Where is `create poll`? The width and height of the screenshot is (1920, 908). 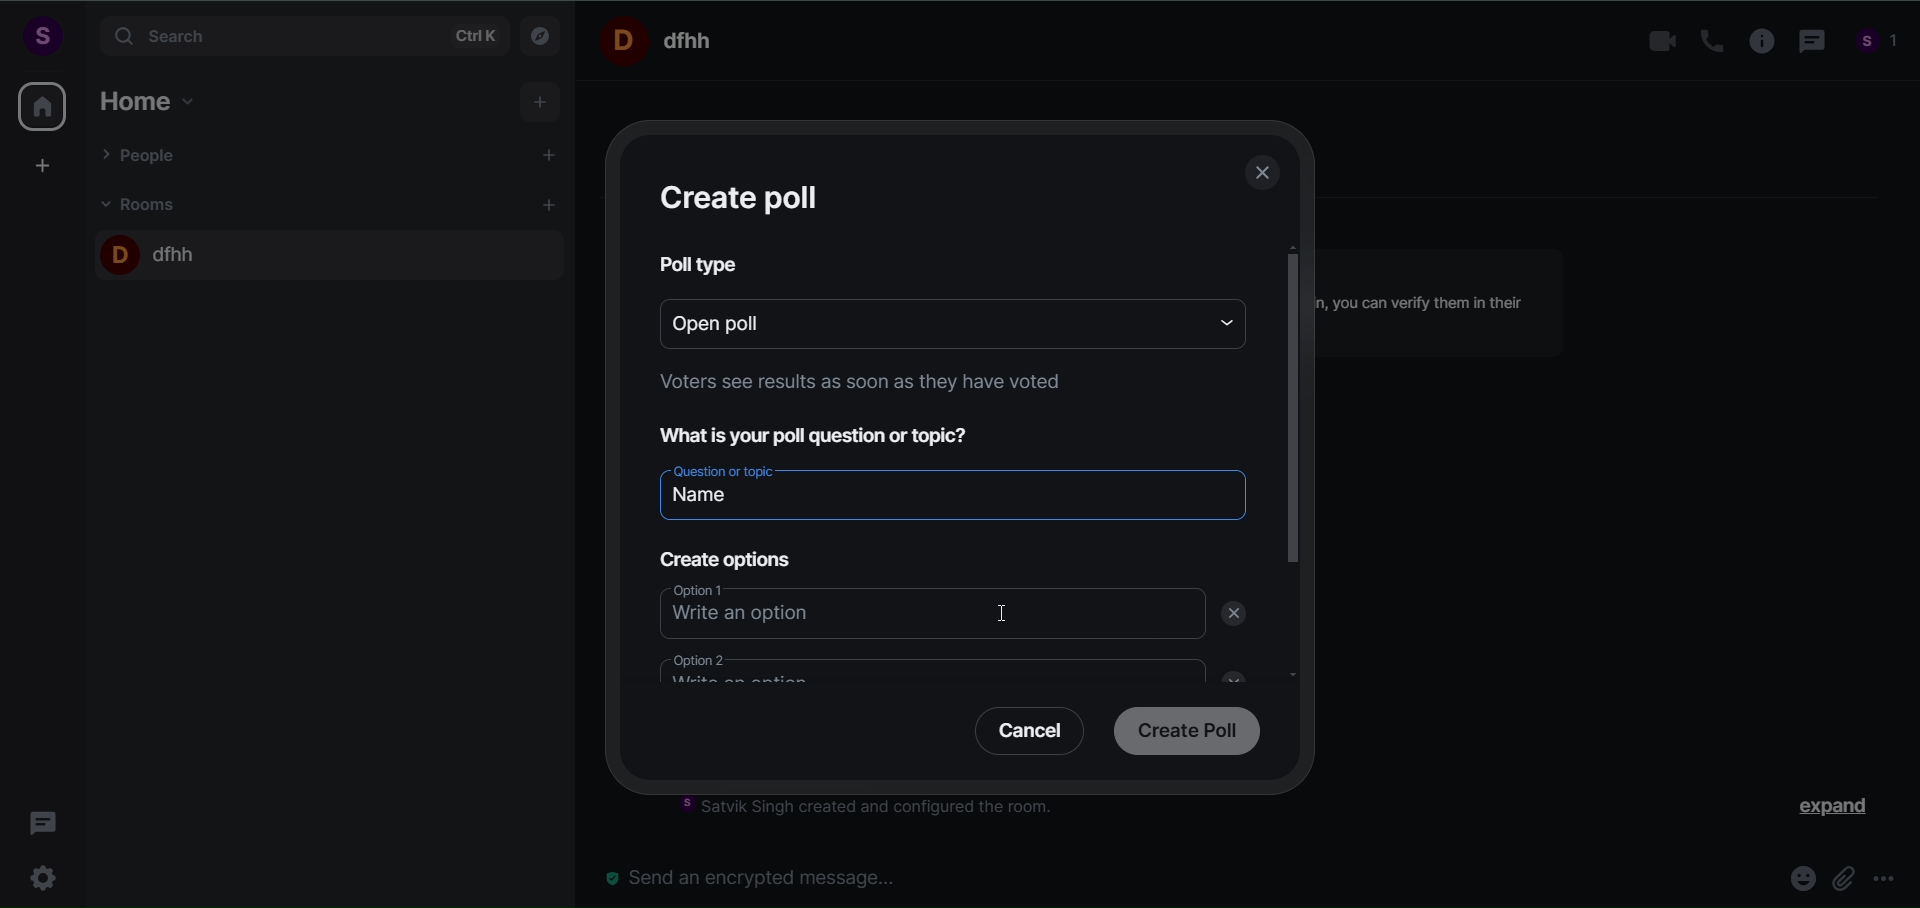
create poll is located at coordinates (744, 197).